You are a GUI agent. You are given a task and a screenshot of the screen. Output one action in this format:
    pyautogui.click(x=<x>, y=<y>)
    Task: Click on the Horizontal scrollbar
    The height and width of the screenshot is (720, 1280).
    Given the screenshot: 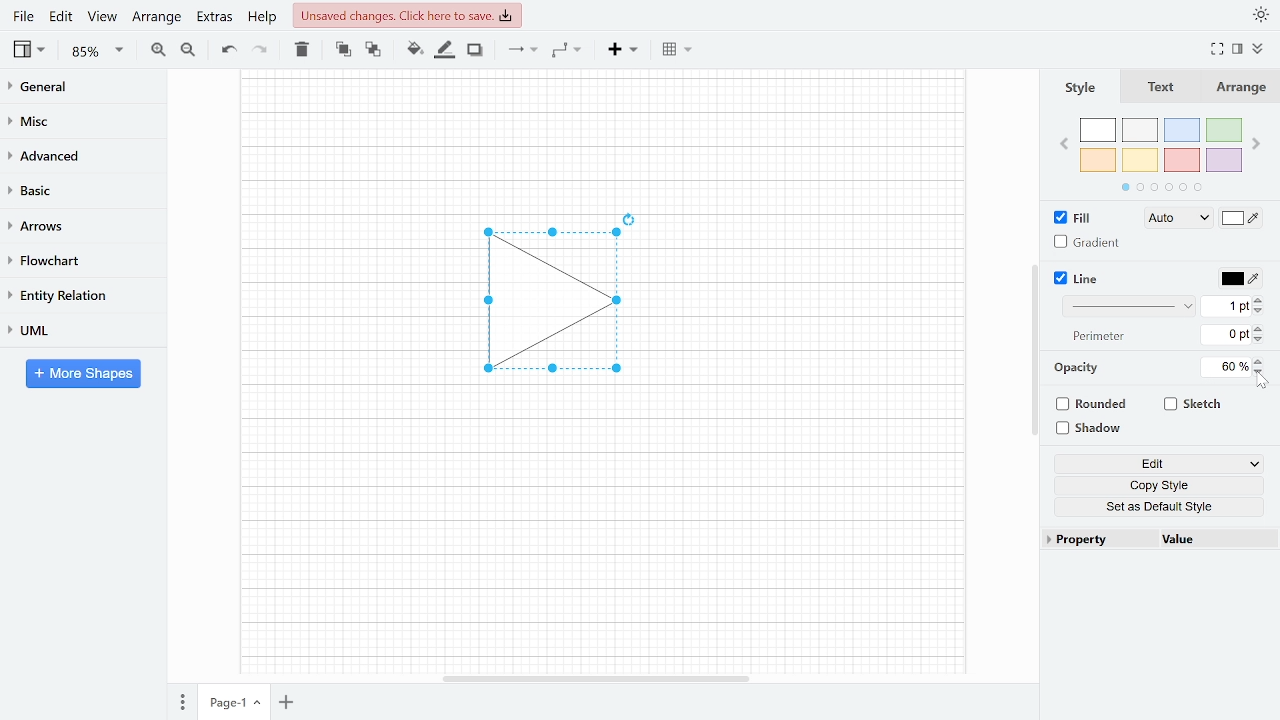 What is the action you would take?
    pyautogui.click(x=598, y=678)
    